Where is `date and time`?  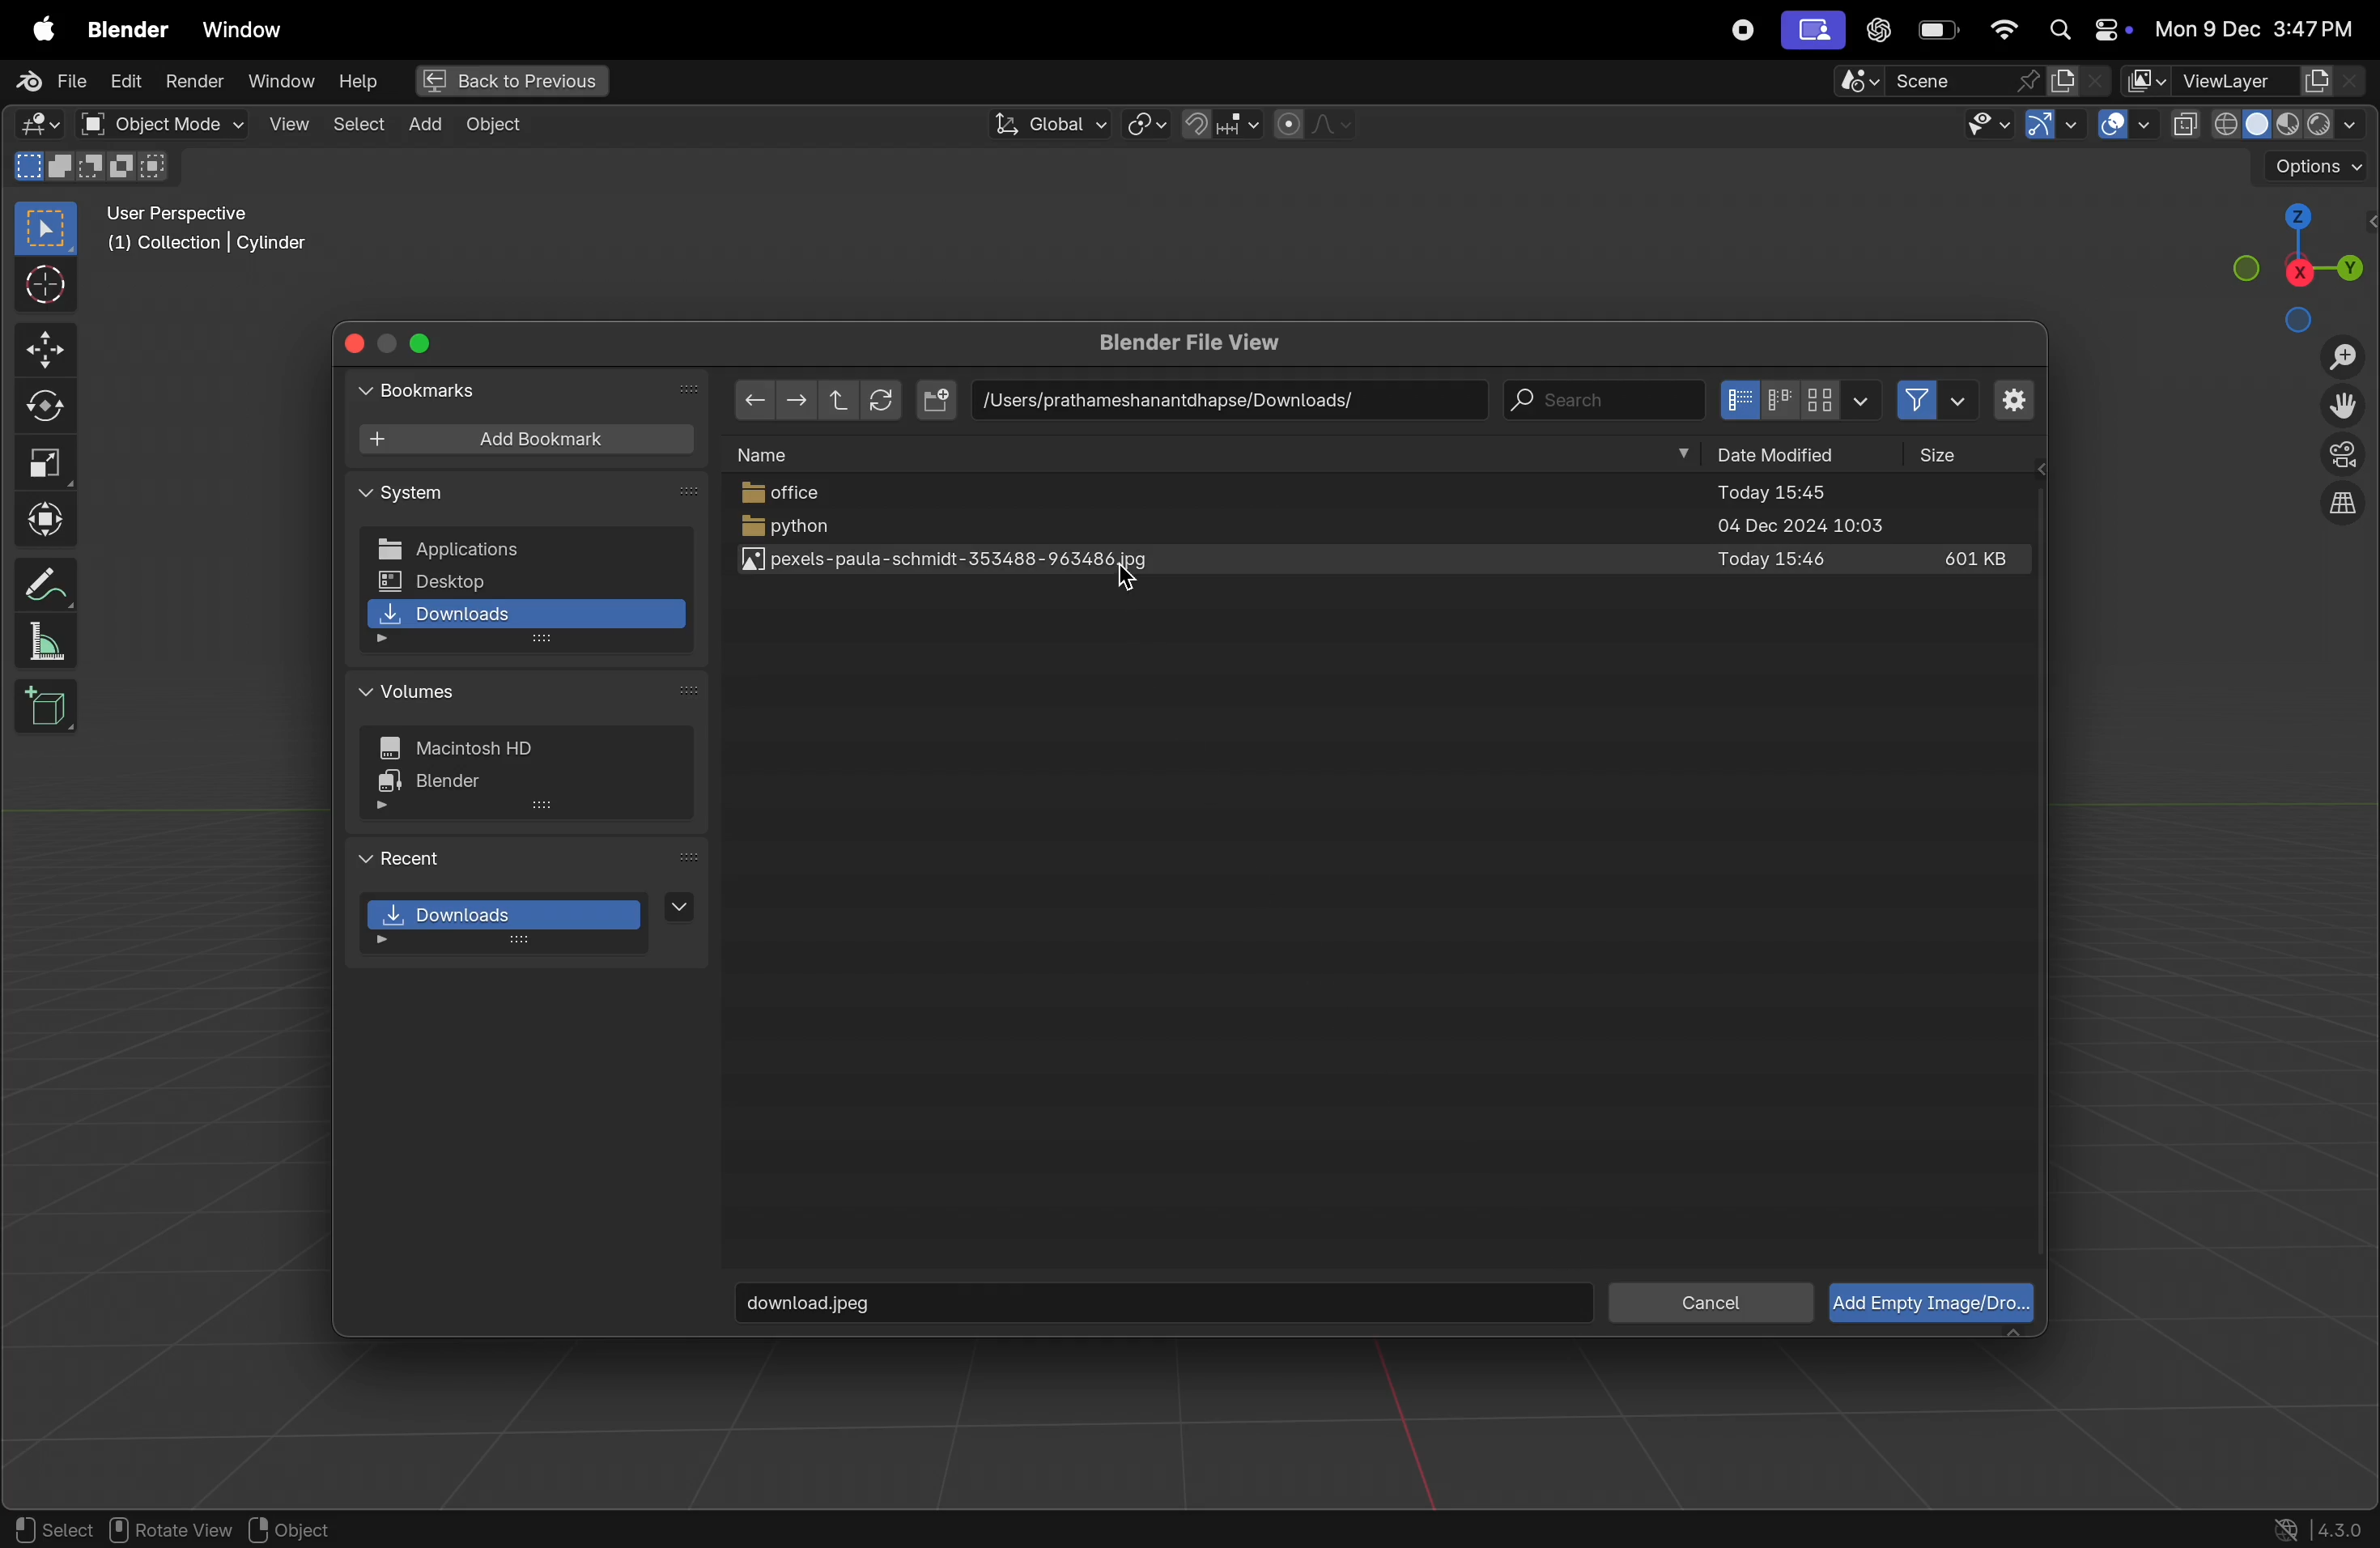
date and time is located at coordinates (2254, 30).